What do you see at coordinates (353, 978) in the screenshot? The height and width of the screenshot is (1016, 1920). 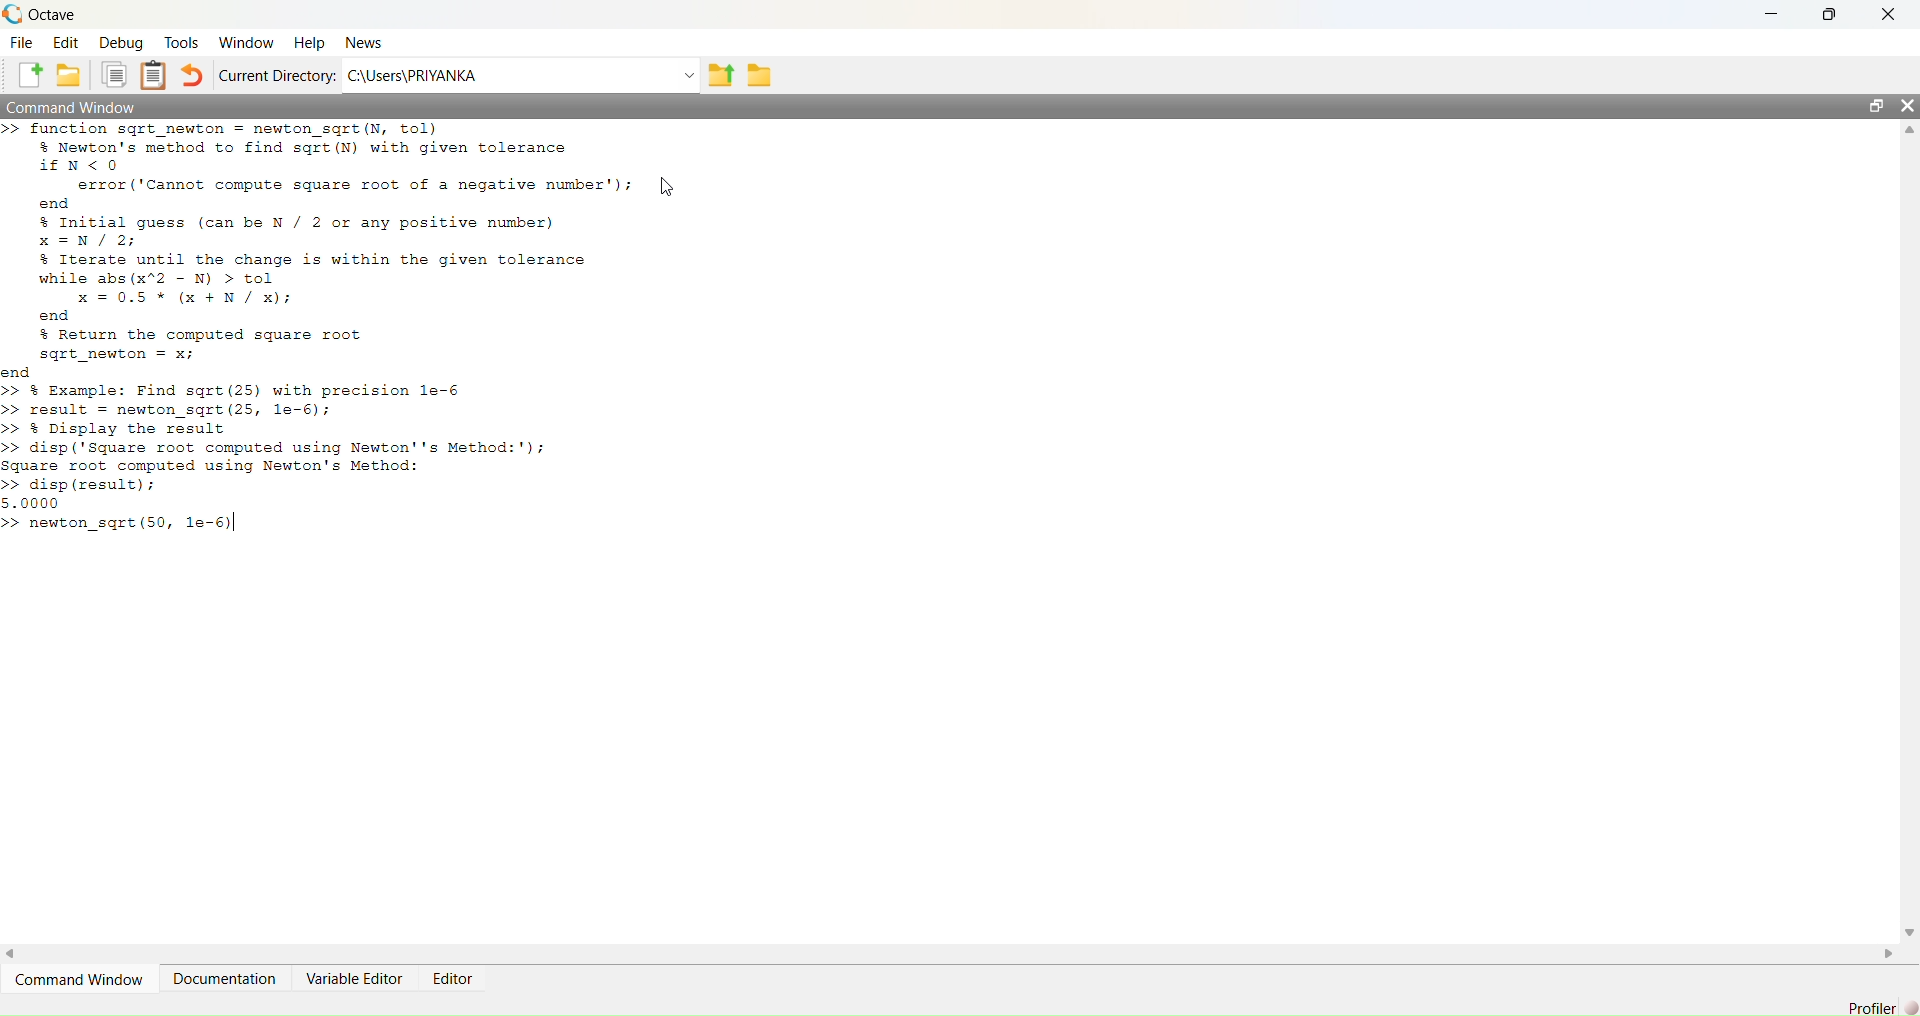 I see `Variable Editor` at bounding box center [353, 978].